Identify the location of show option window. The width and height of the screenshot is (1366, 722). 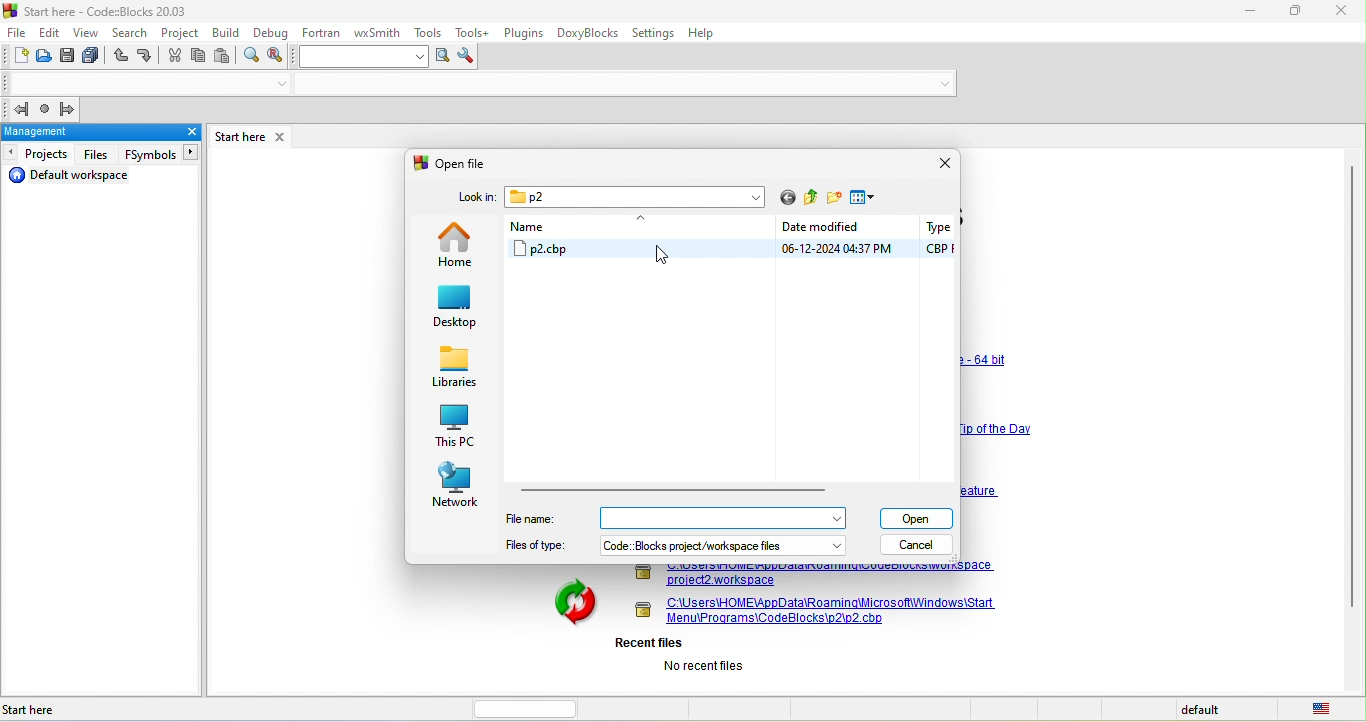
(468, 57).